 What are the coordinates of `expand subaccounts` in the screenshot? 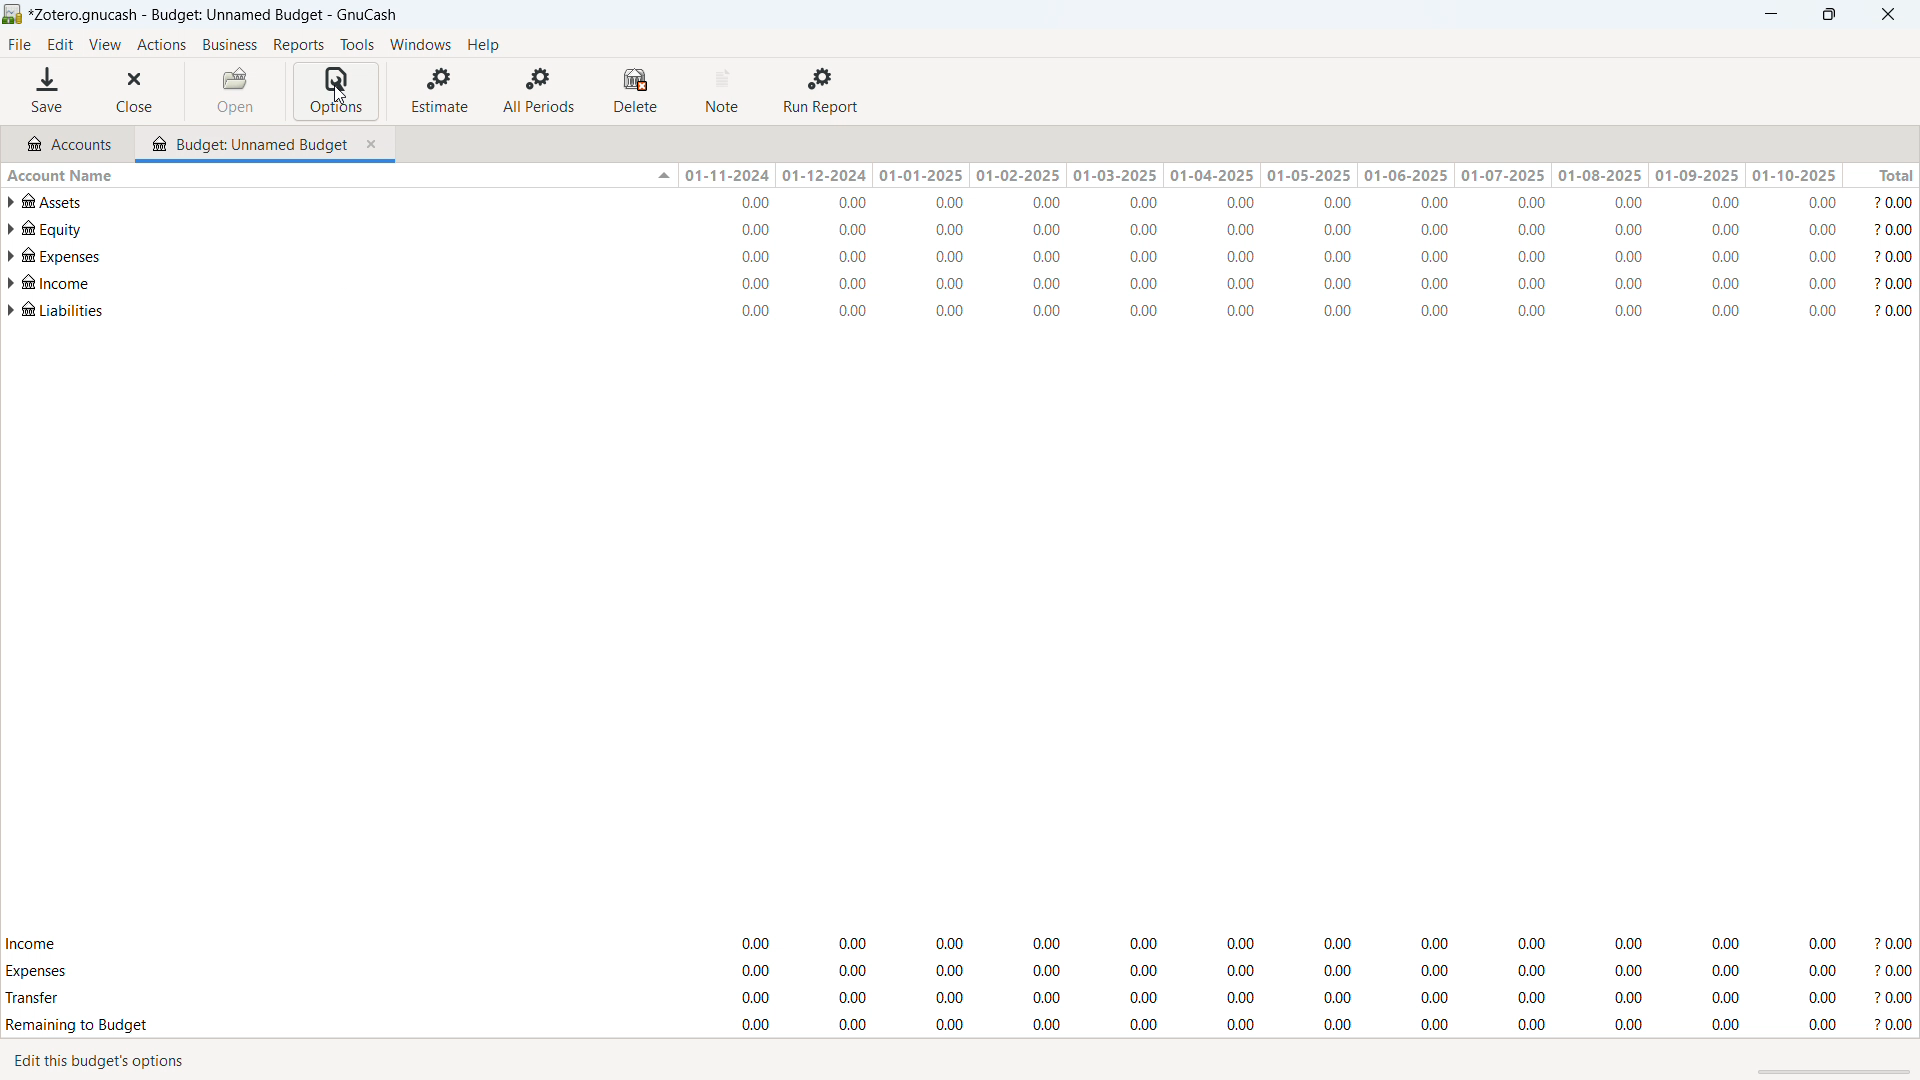 It's located at (12, 255).